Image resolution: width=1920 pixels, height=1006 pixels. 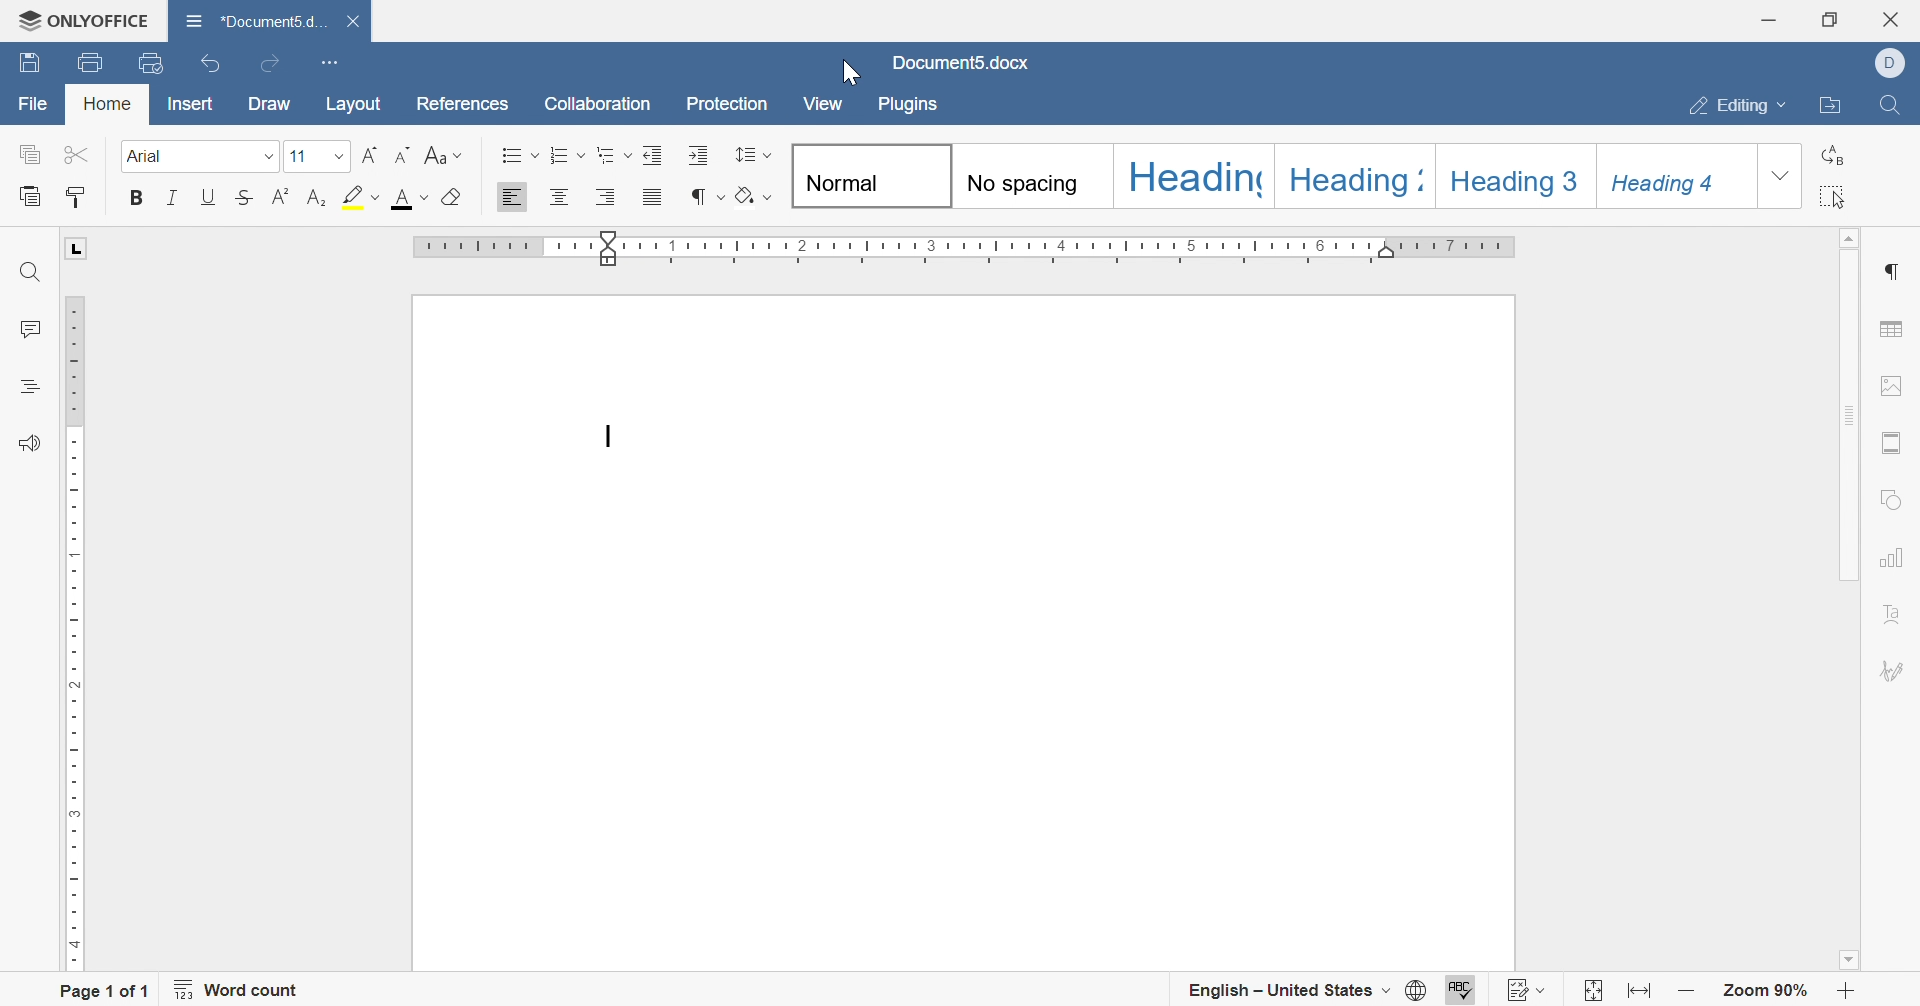 What do you see at coordinates (331, 60) in the screenshot?
I see `customize quick access settings` at bounding box center [331, 60].